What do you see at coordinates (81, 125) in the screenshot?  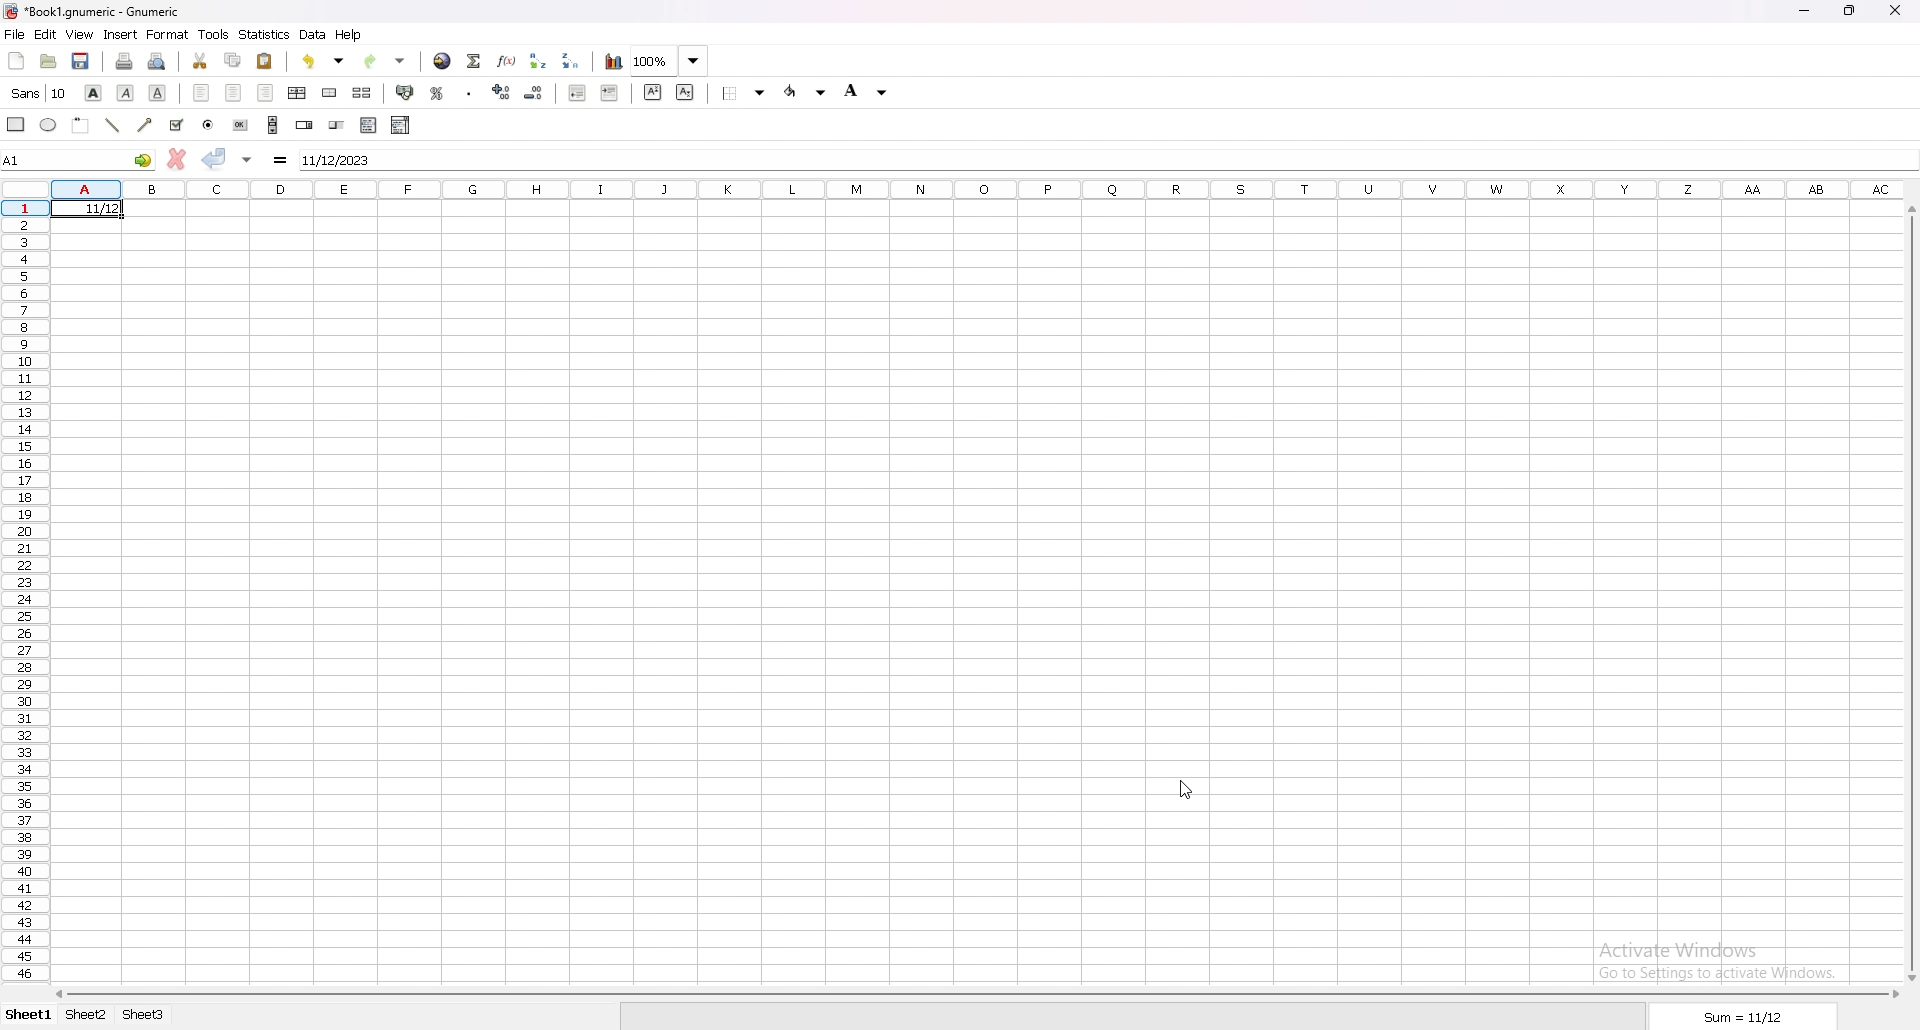 I see `frame` at bounding box center [81, 125].